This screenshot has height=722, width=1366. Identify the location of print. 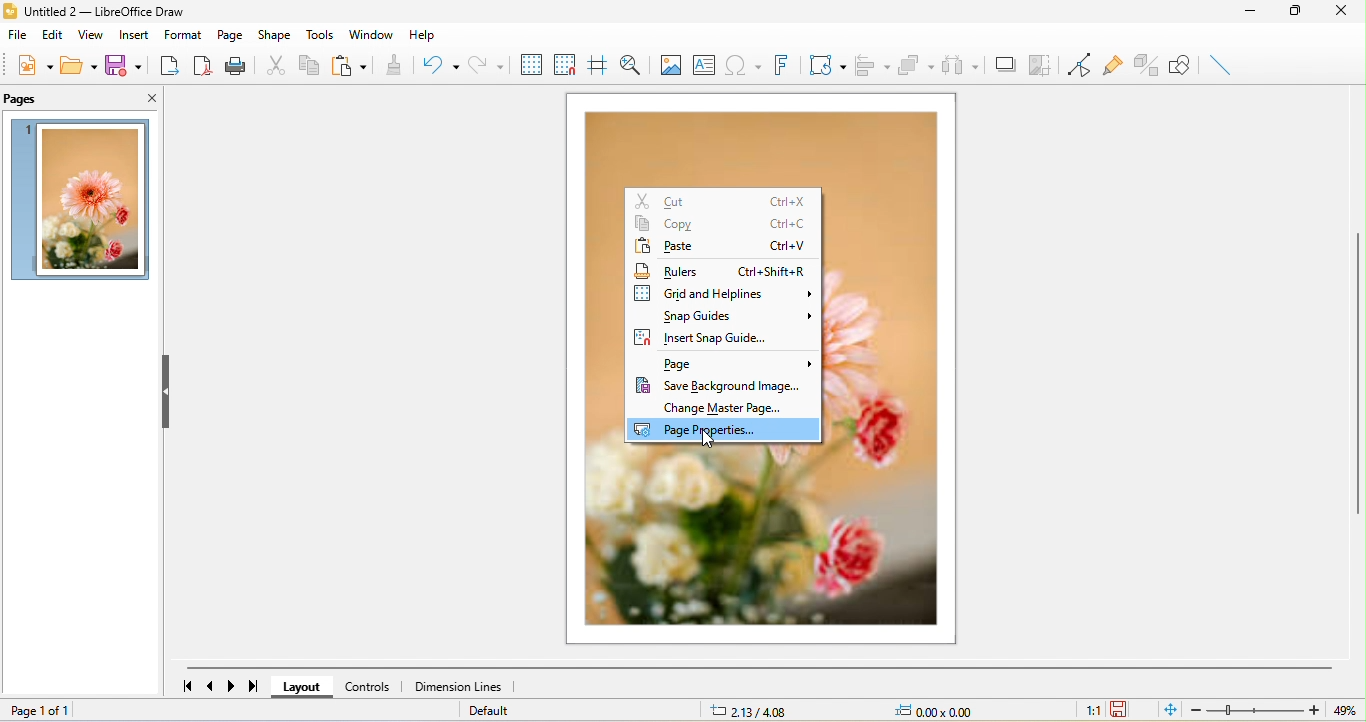
(235, 65).